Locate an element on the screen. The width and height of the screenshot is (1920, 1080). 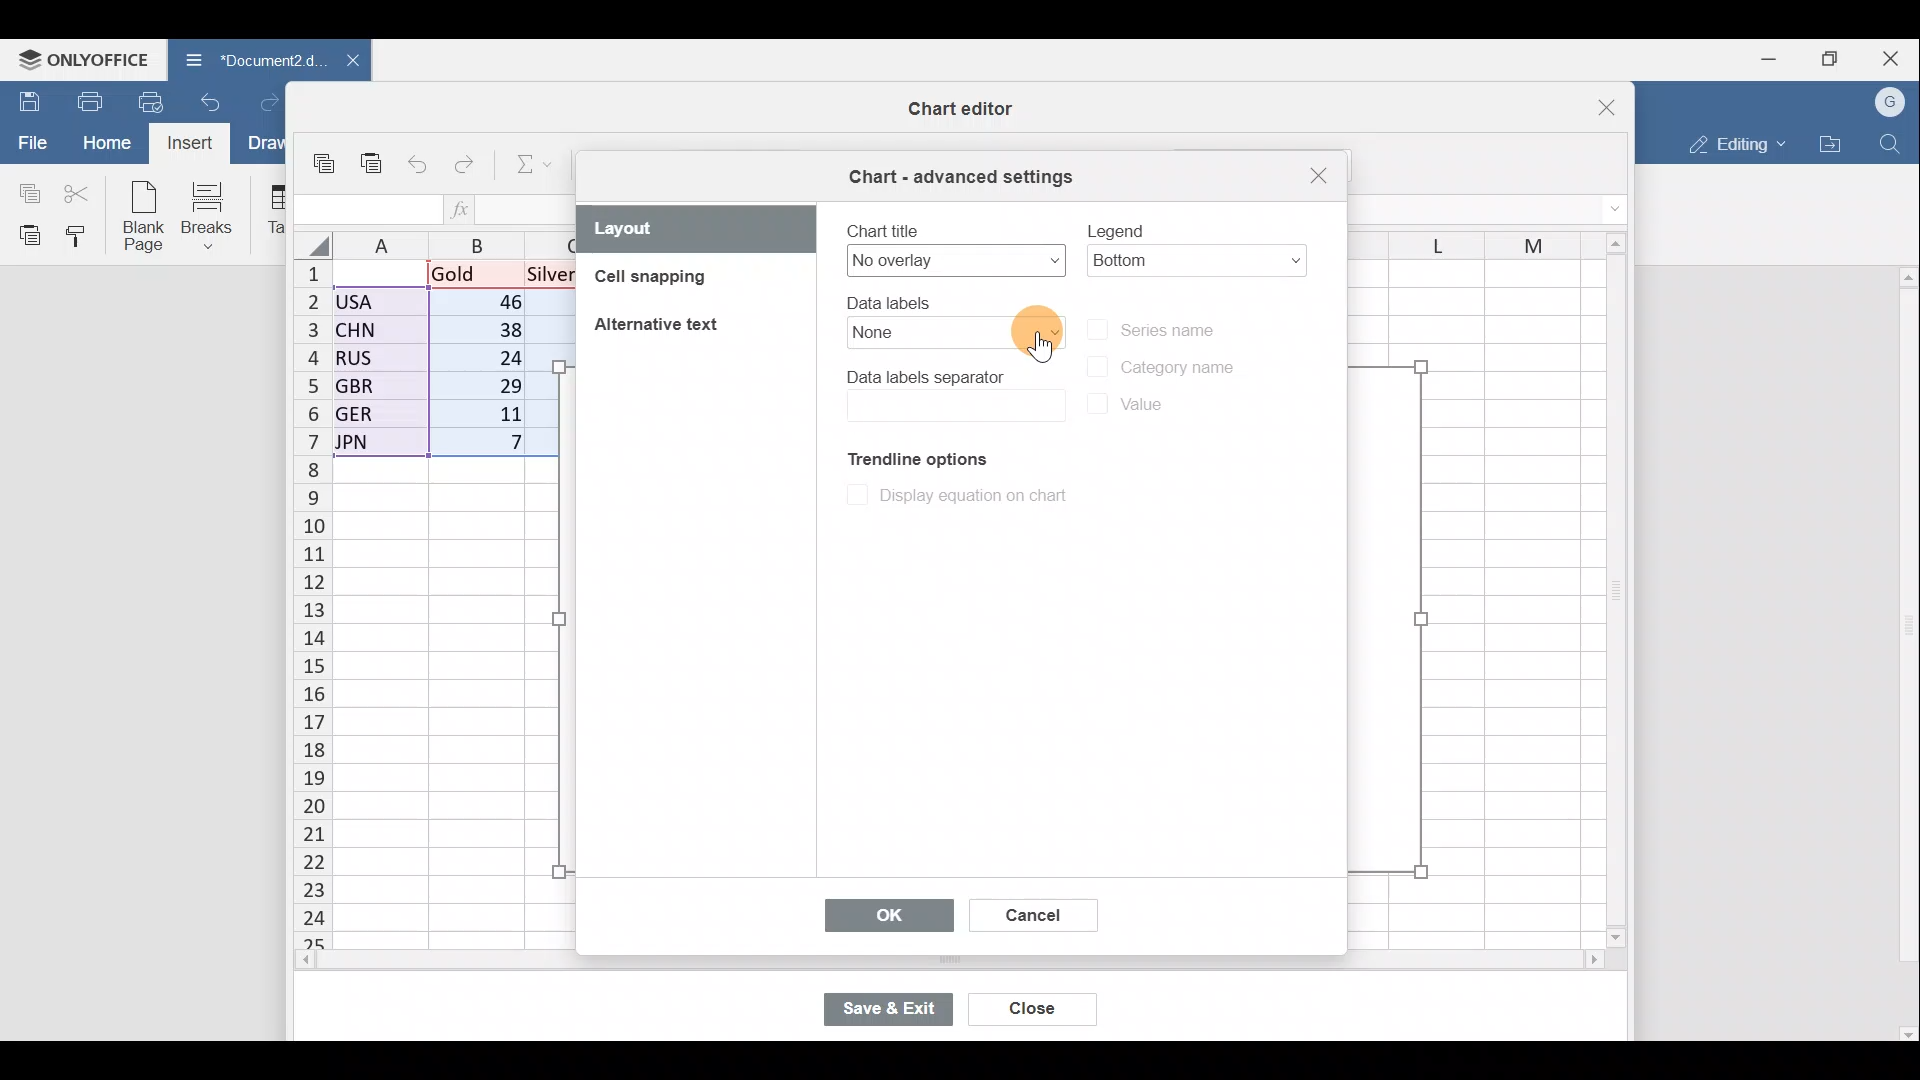
Redo is located at coordinates (268, 104).